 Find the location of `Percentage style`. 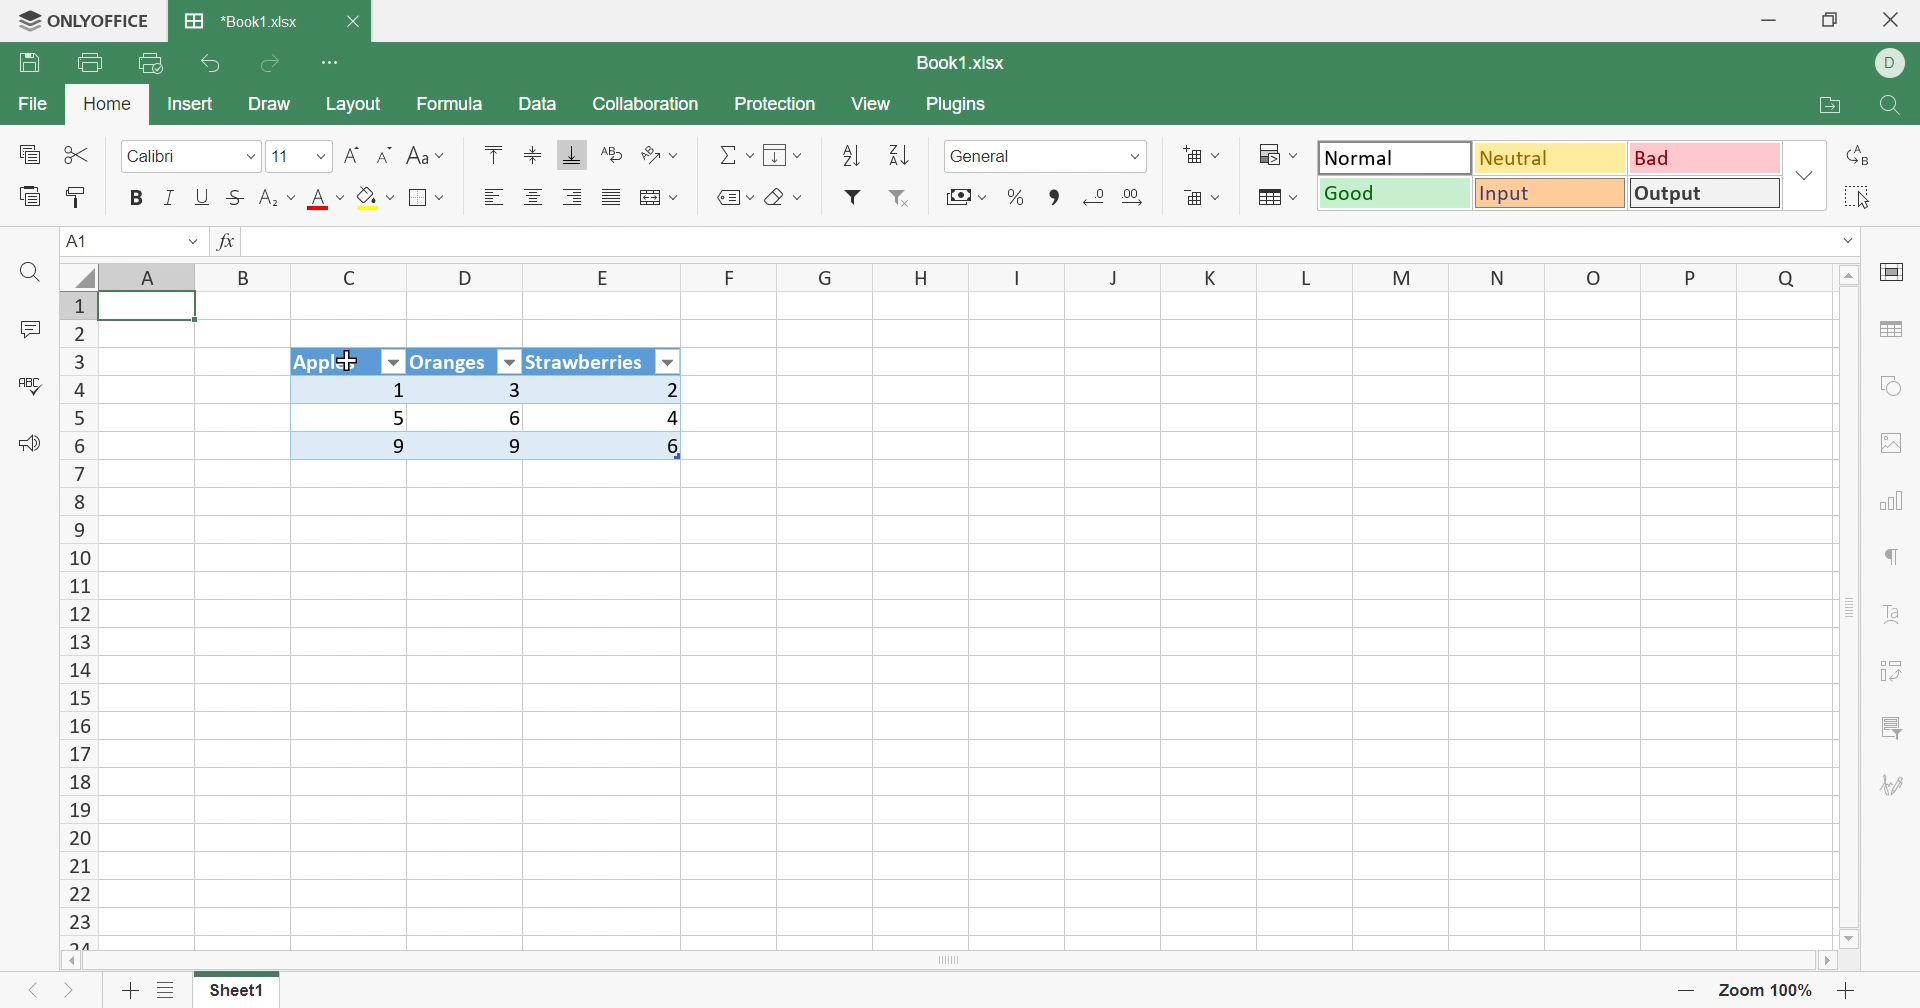

Percentage style is located at coordinates (1015, 196).